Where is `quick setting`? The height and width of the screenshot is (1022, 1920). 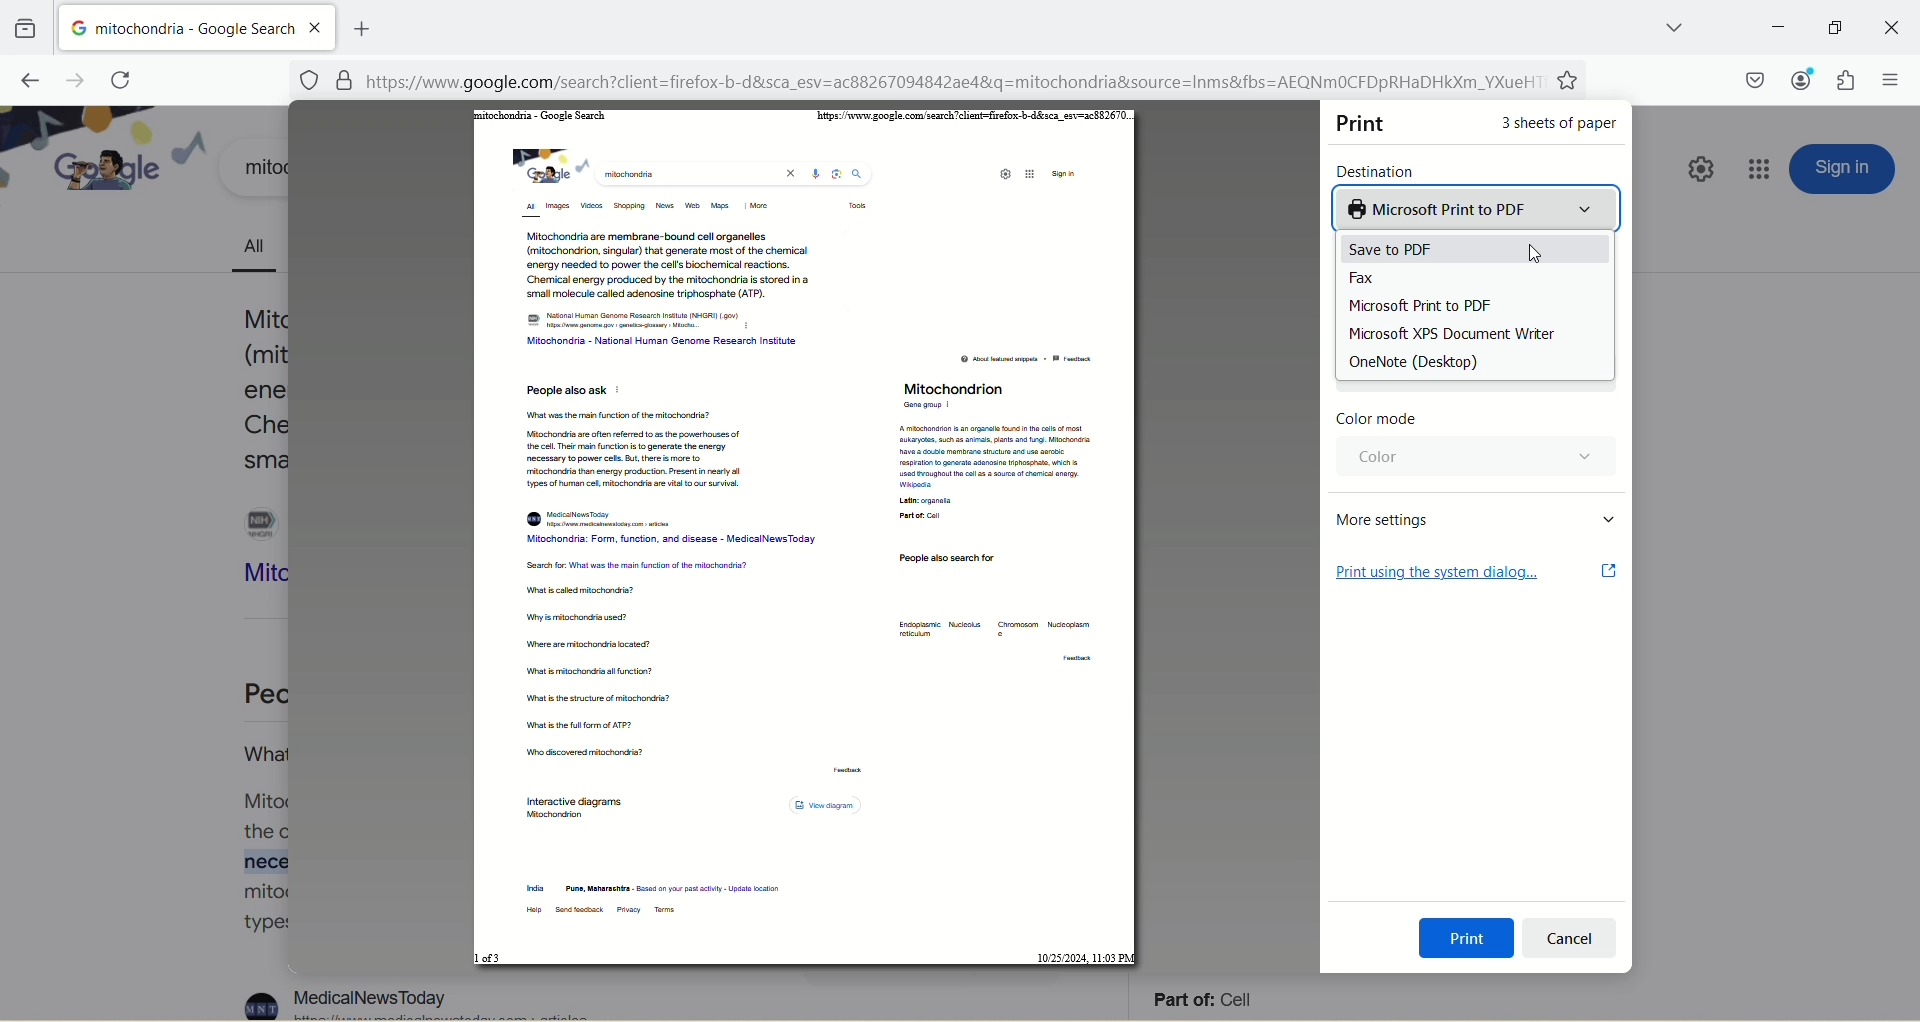
quick setting is located at coordinates (1696, 173).